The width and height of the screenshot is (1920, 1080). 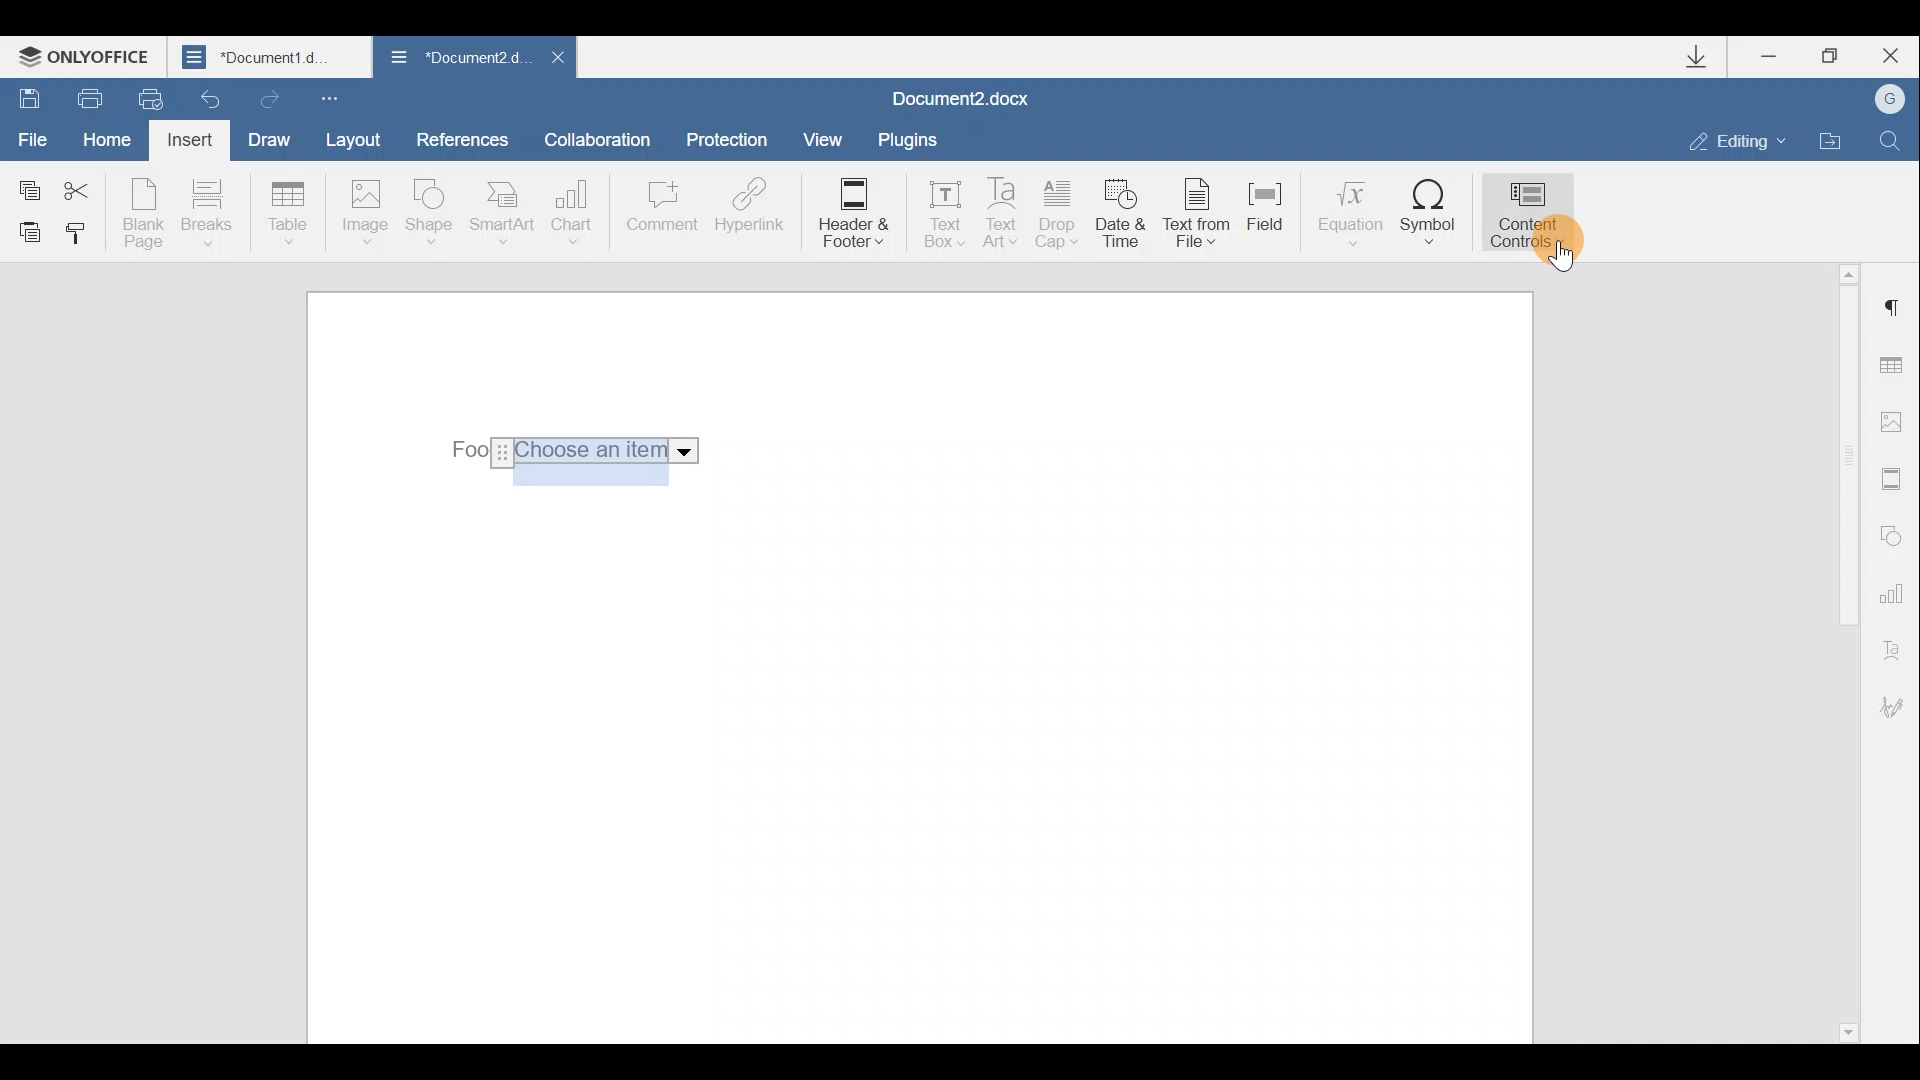 I want to click on Close, so click(x=1888, y=56).